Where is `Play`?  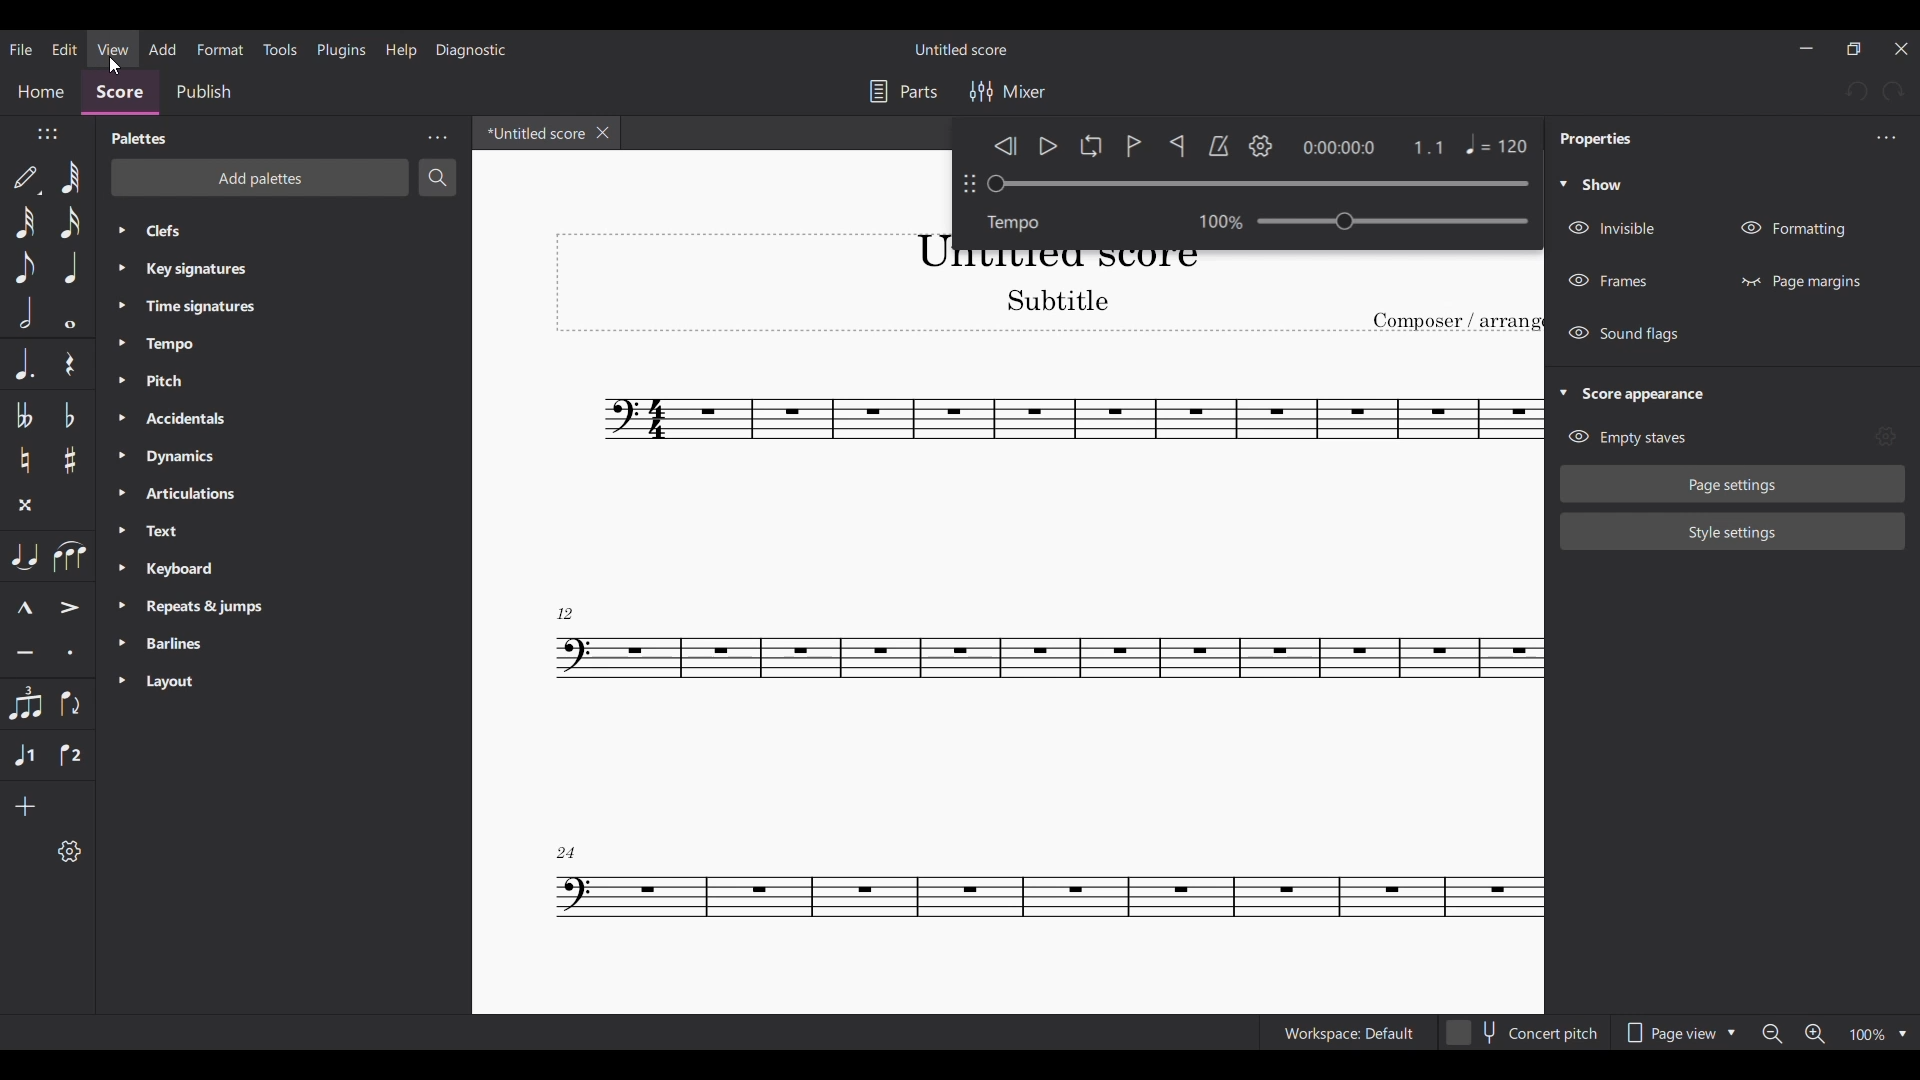
Play is located at coordinates (1049, 147).